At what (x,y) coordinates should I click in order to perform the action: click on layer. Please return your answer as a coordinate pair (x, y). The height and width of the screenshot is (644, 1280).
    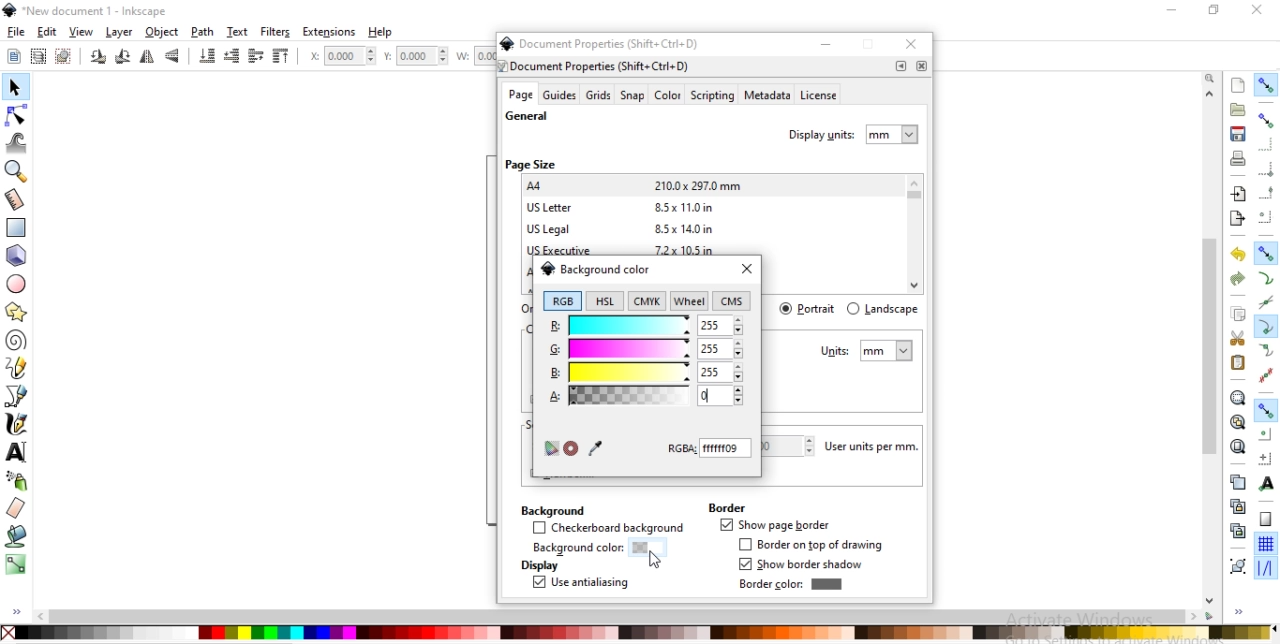
    Looking at the image, I should click on (120, 33).